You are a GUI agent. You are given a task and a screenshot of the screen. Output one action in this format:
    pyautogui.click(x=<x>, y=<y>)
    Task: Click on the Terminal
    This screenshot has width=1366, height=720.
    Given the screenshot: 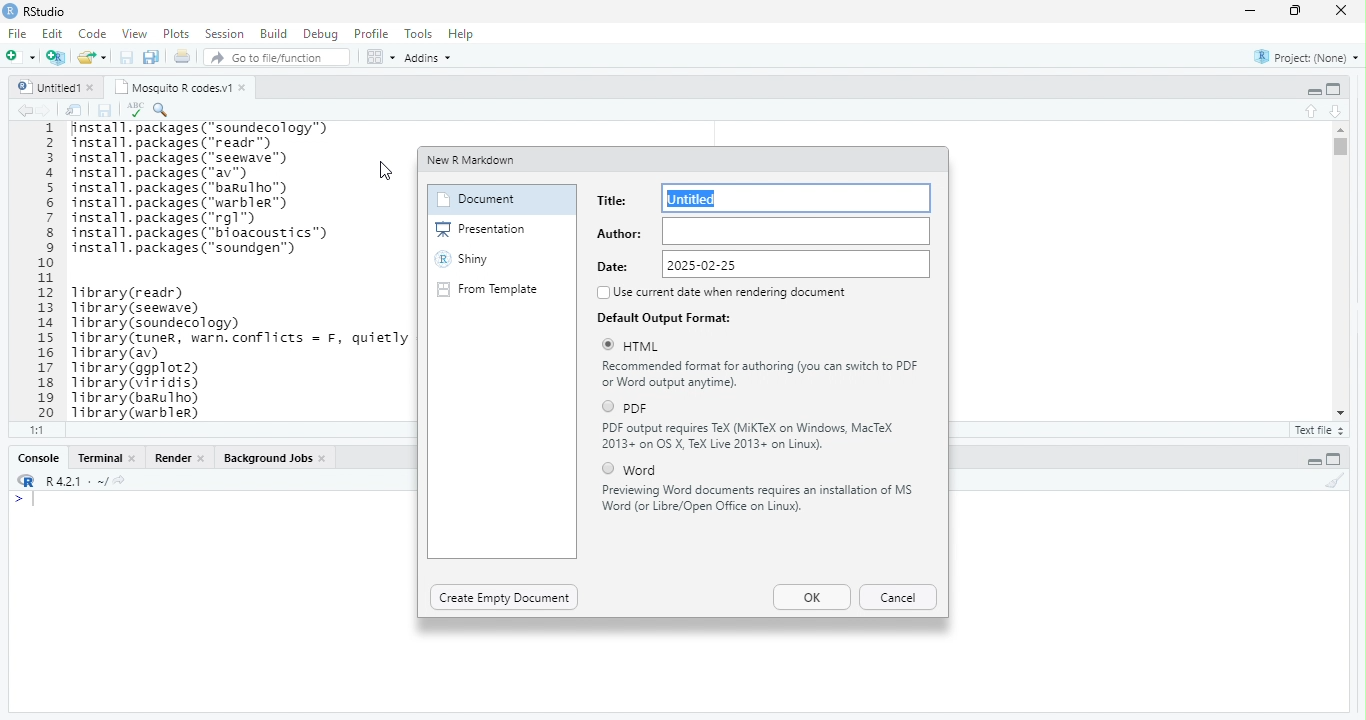 What is the action you would take?
    pyautogui.click(x=100, y=458)
    